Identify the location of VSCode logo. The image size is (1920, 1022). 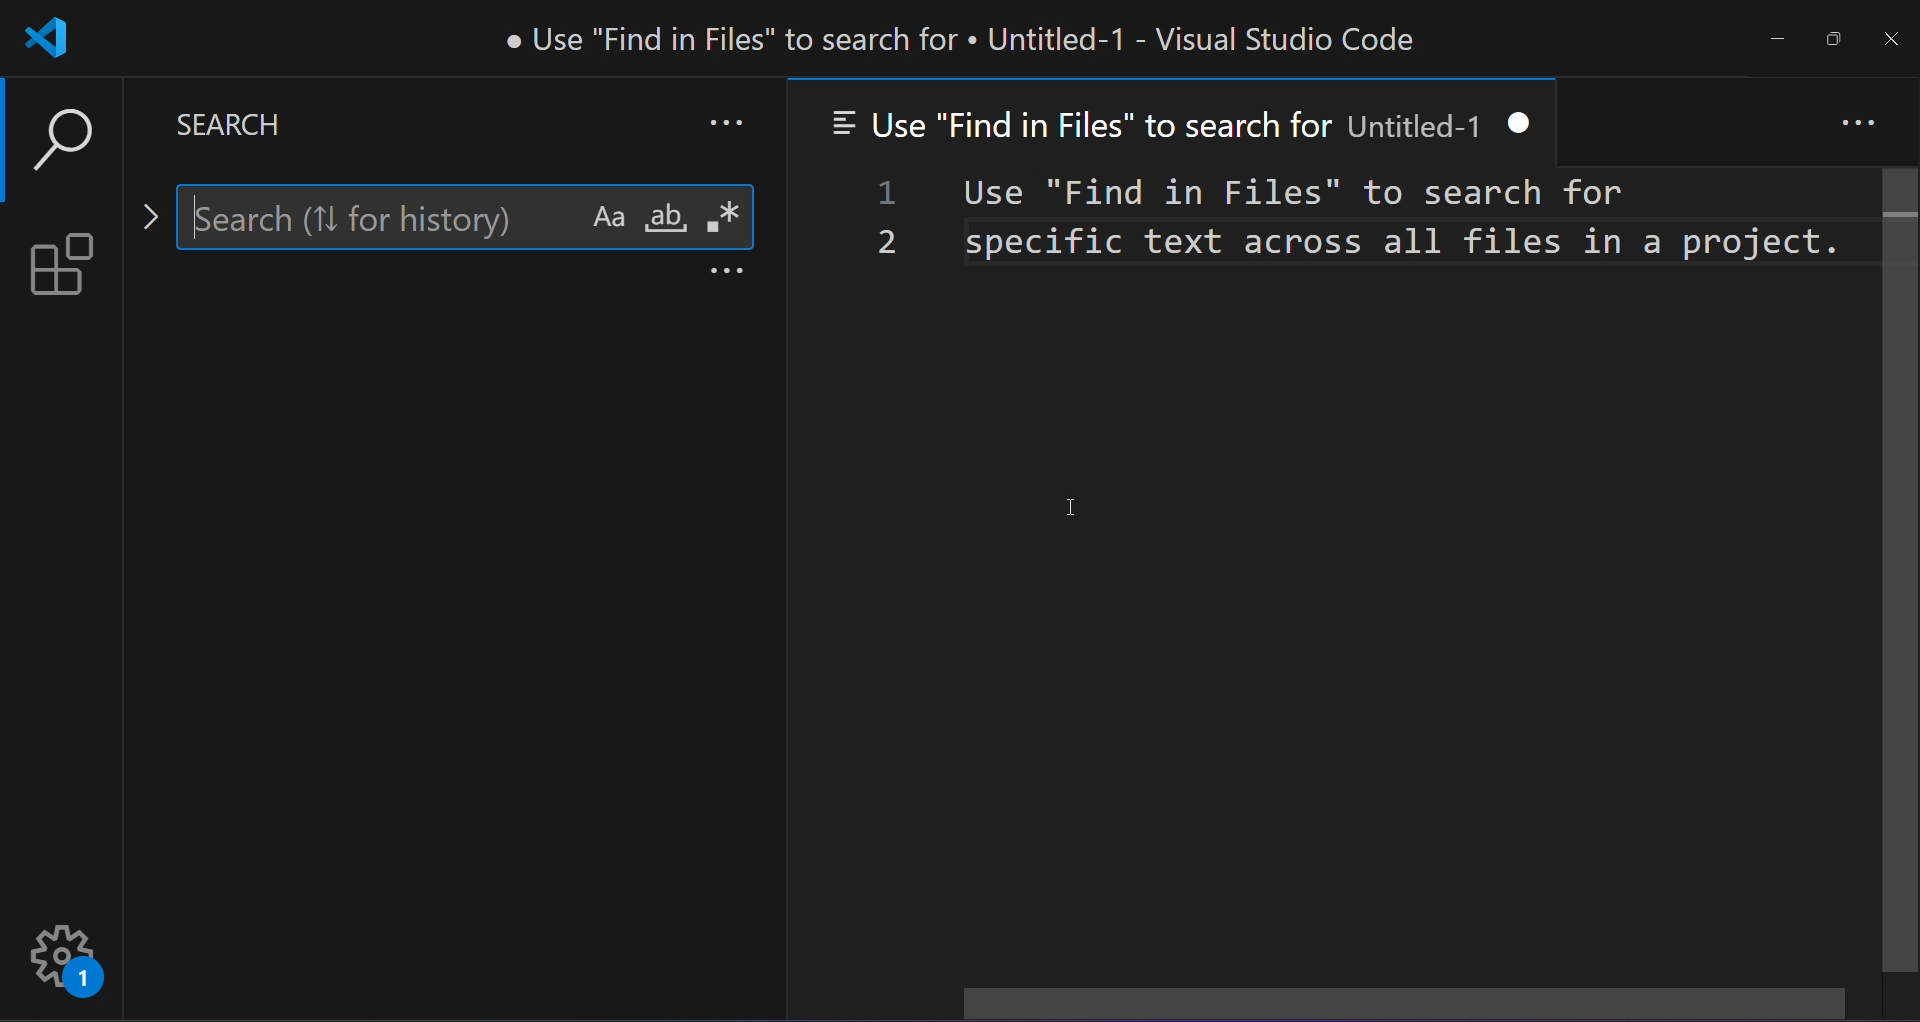
(65, 42).